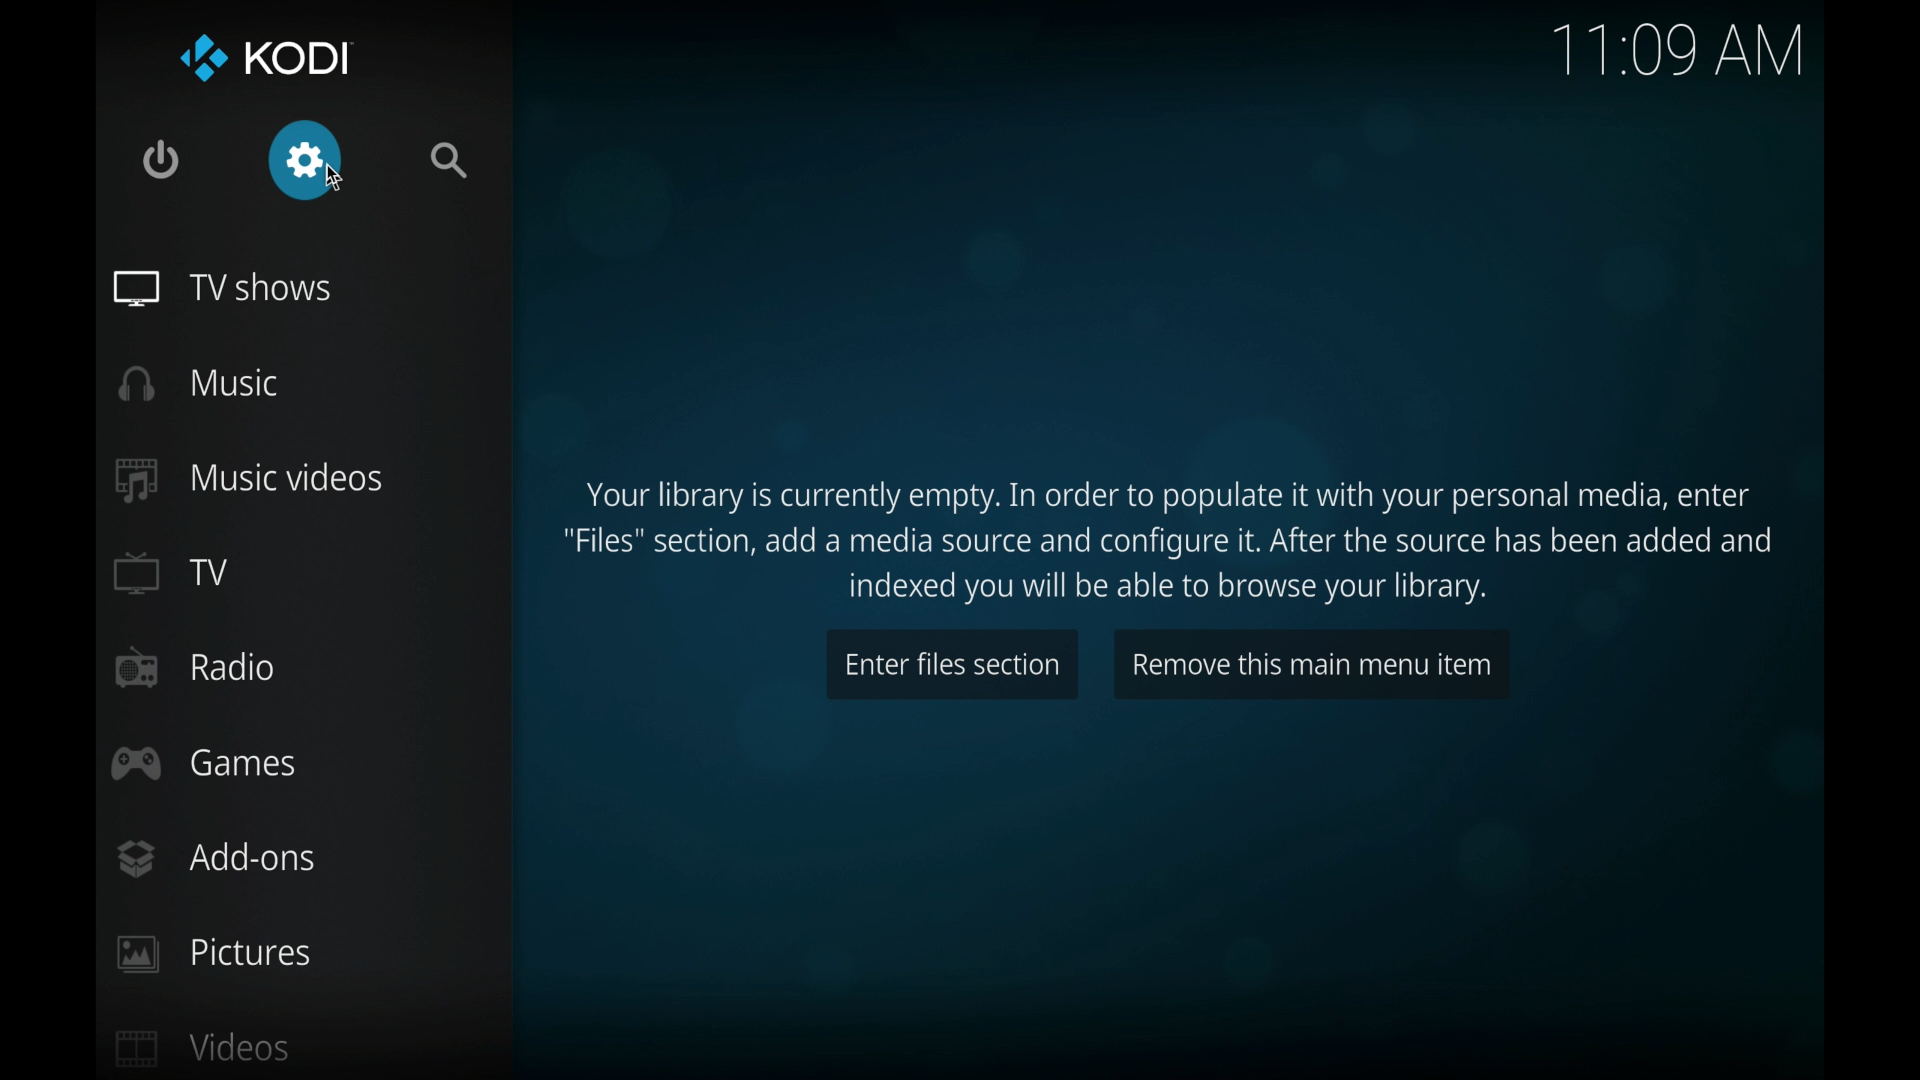  Describe the element at coordinates (214, 954) in the screenshot. I see `pictures` at that location.